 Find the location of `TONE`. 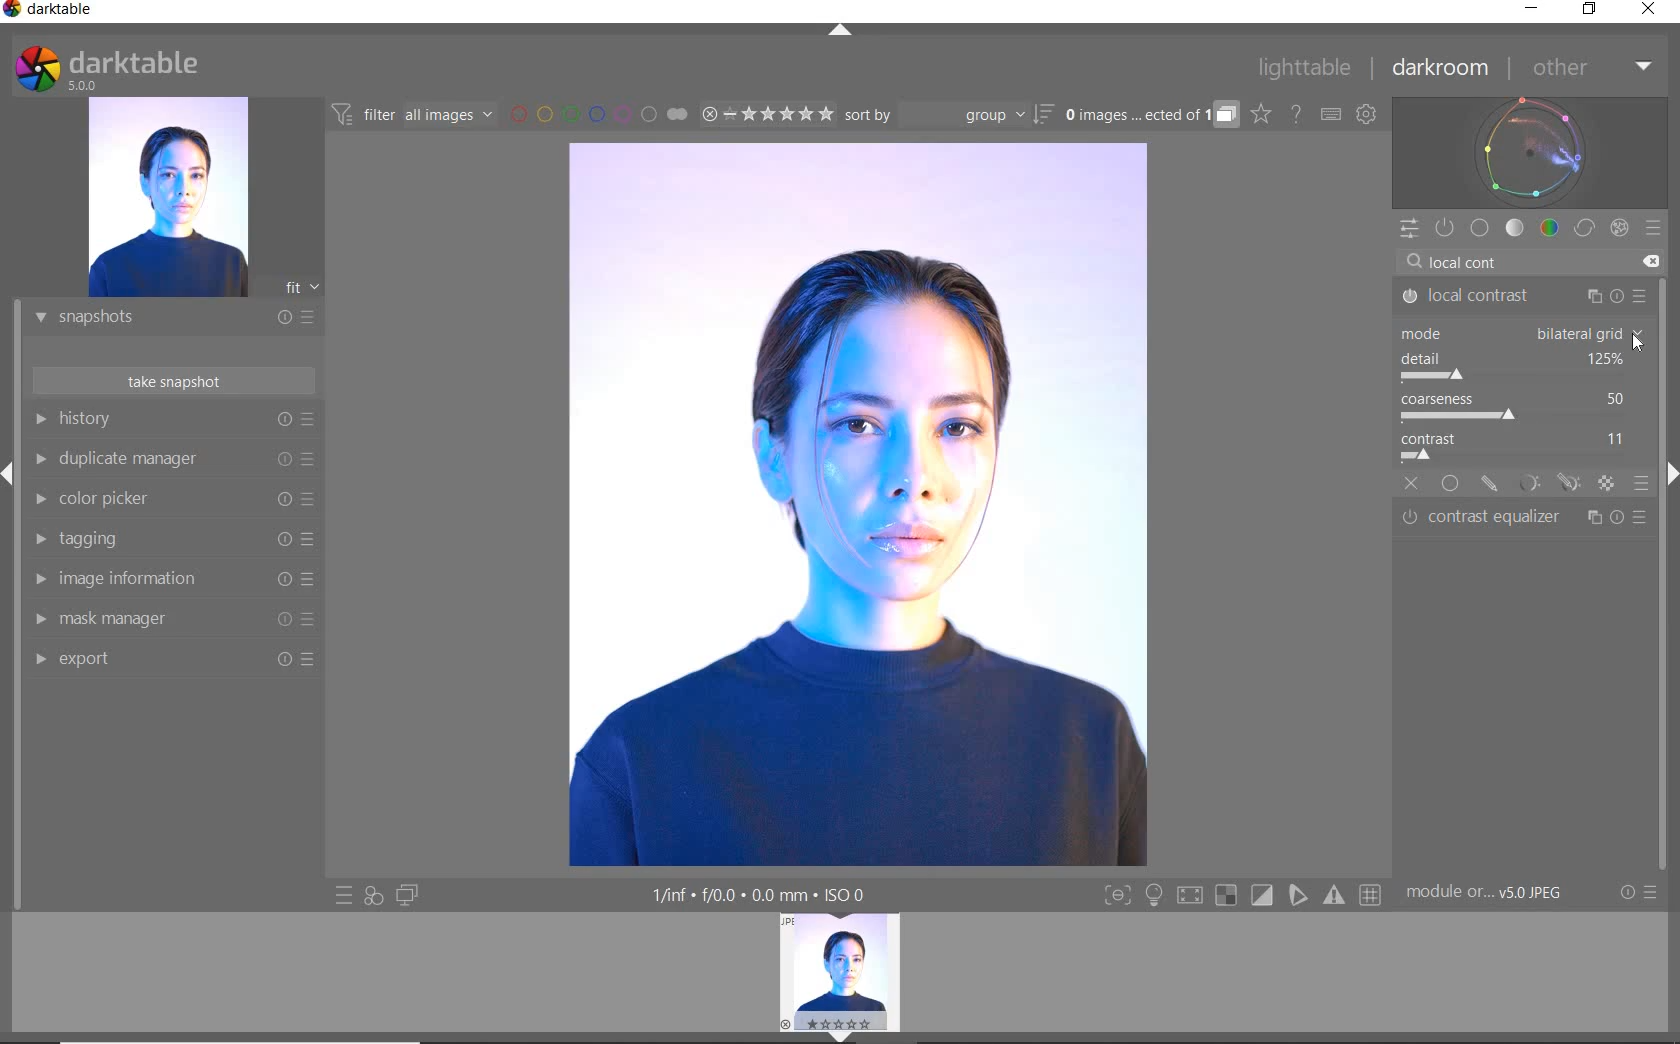

TONE is located at coordinates (1516, 228).